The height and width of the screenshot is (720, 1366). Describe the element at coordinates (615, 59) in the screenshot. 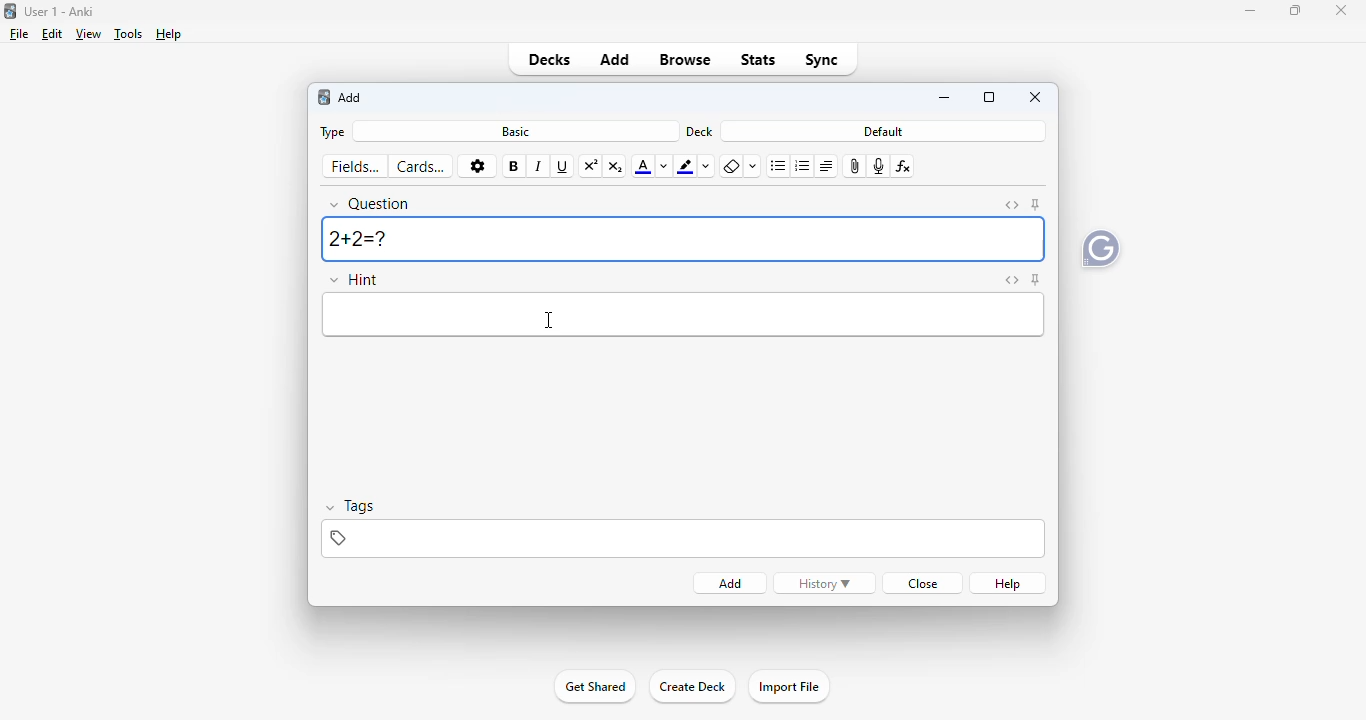

I see `add` at that location.